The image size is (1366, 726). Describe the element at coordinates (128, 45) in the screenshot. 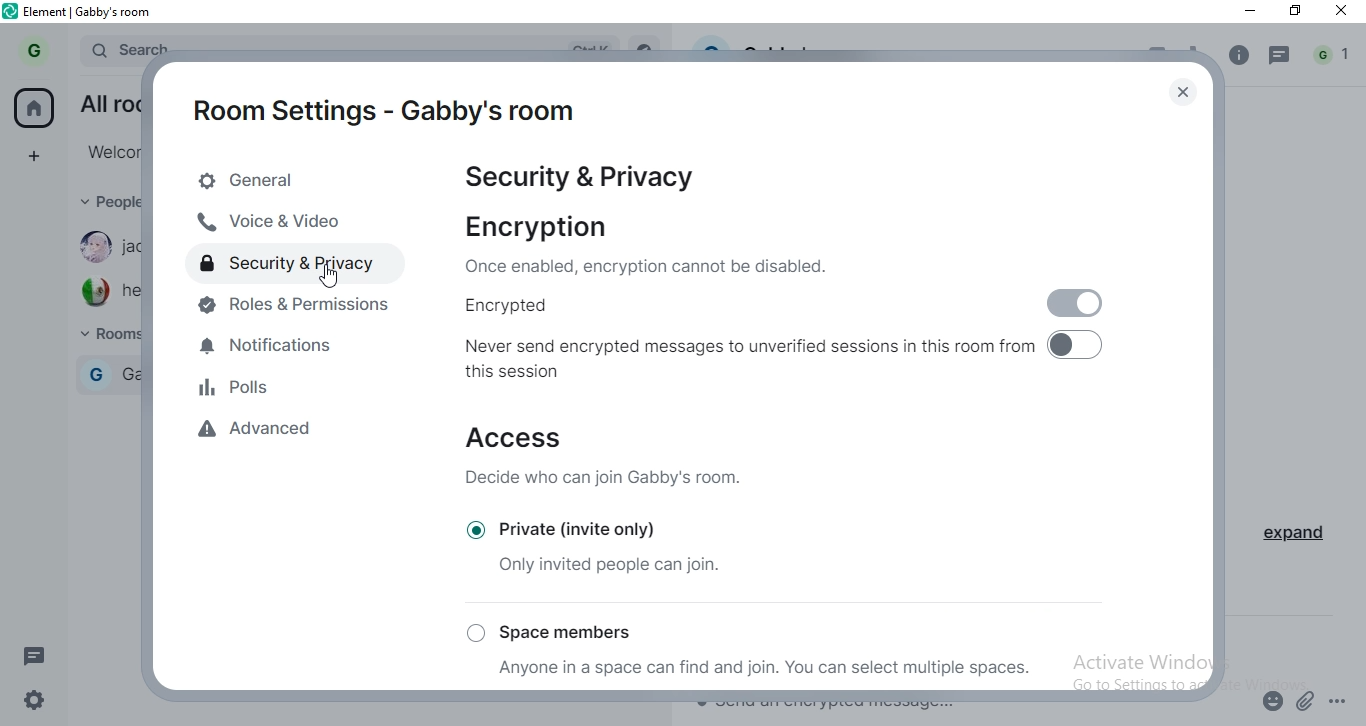

I see `search bar` at that location.